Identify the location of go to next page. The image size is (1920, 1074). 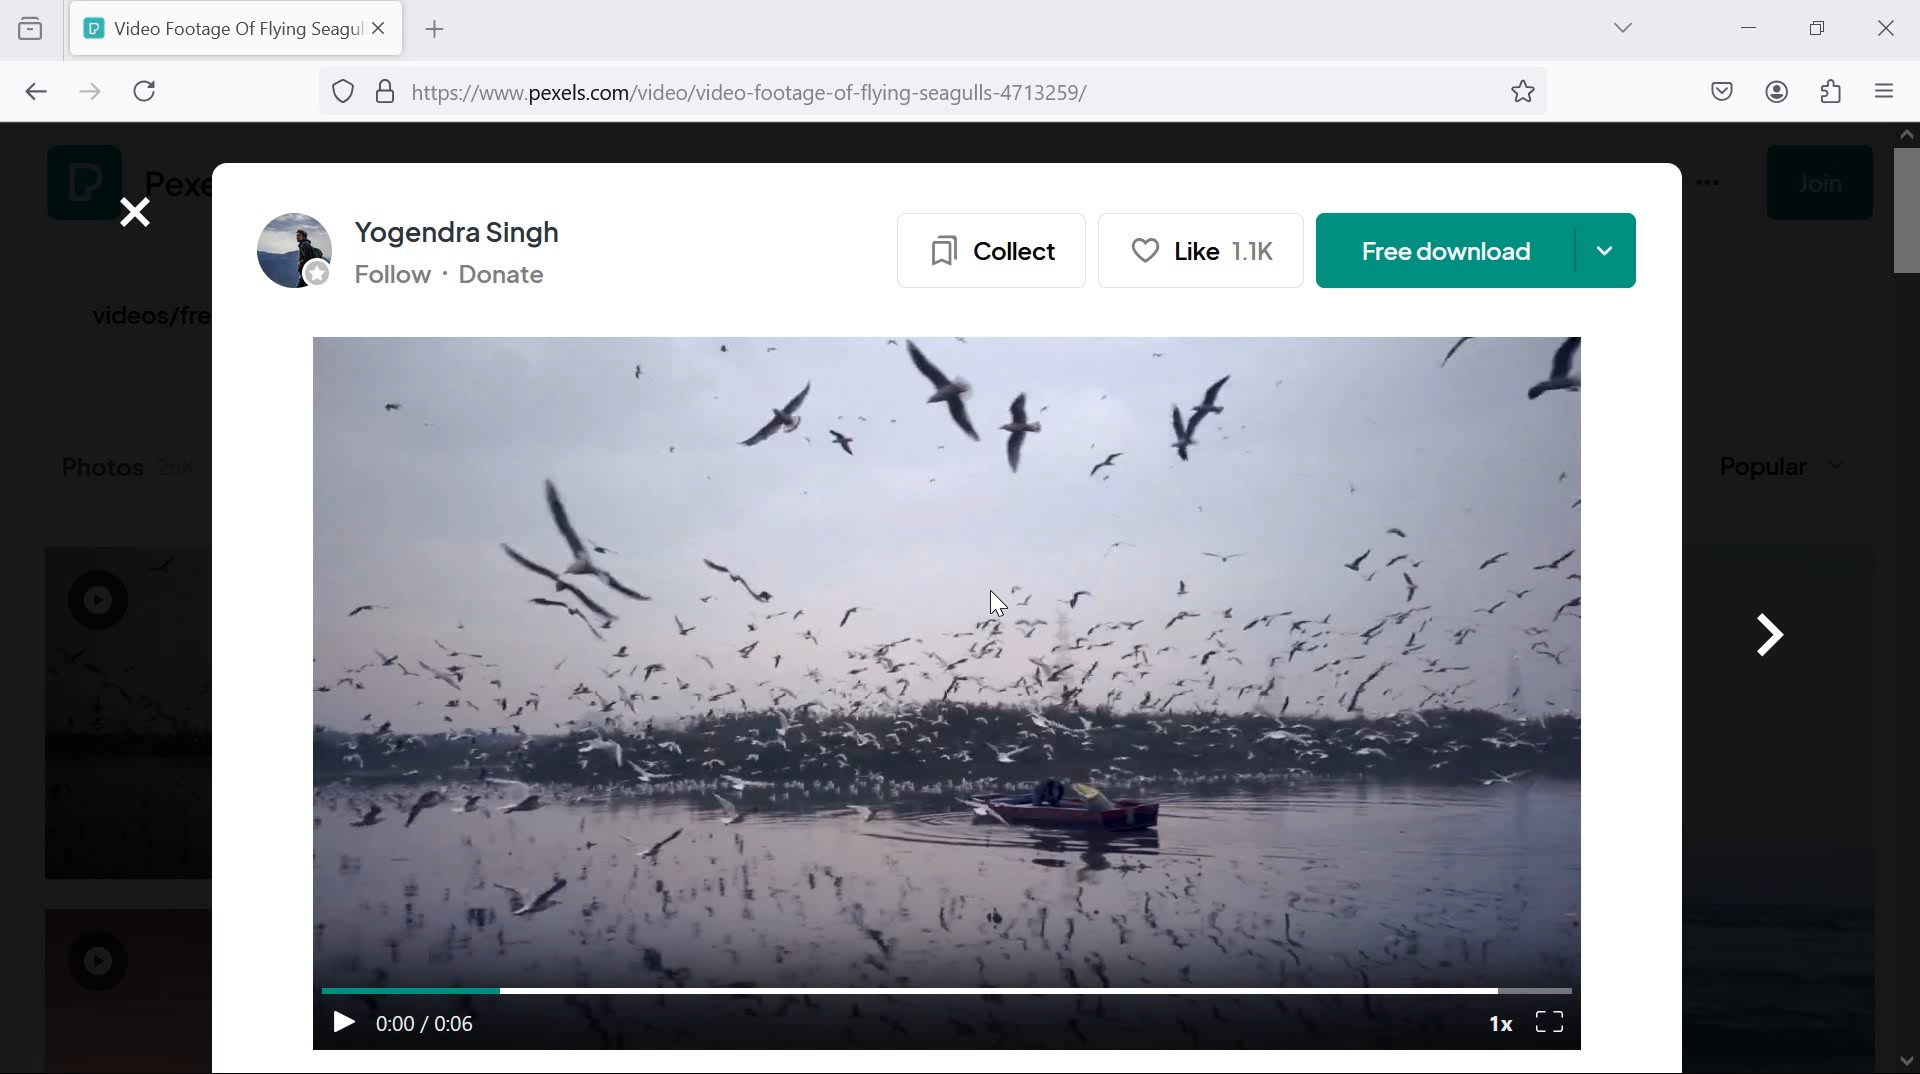
(90, 94).